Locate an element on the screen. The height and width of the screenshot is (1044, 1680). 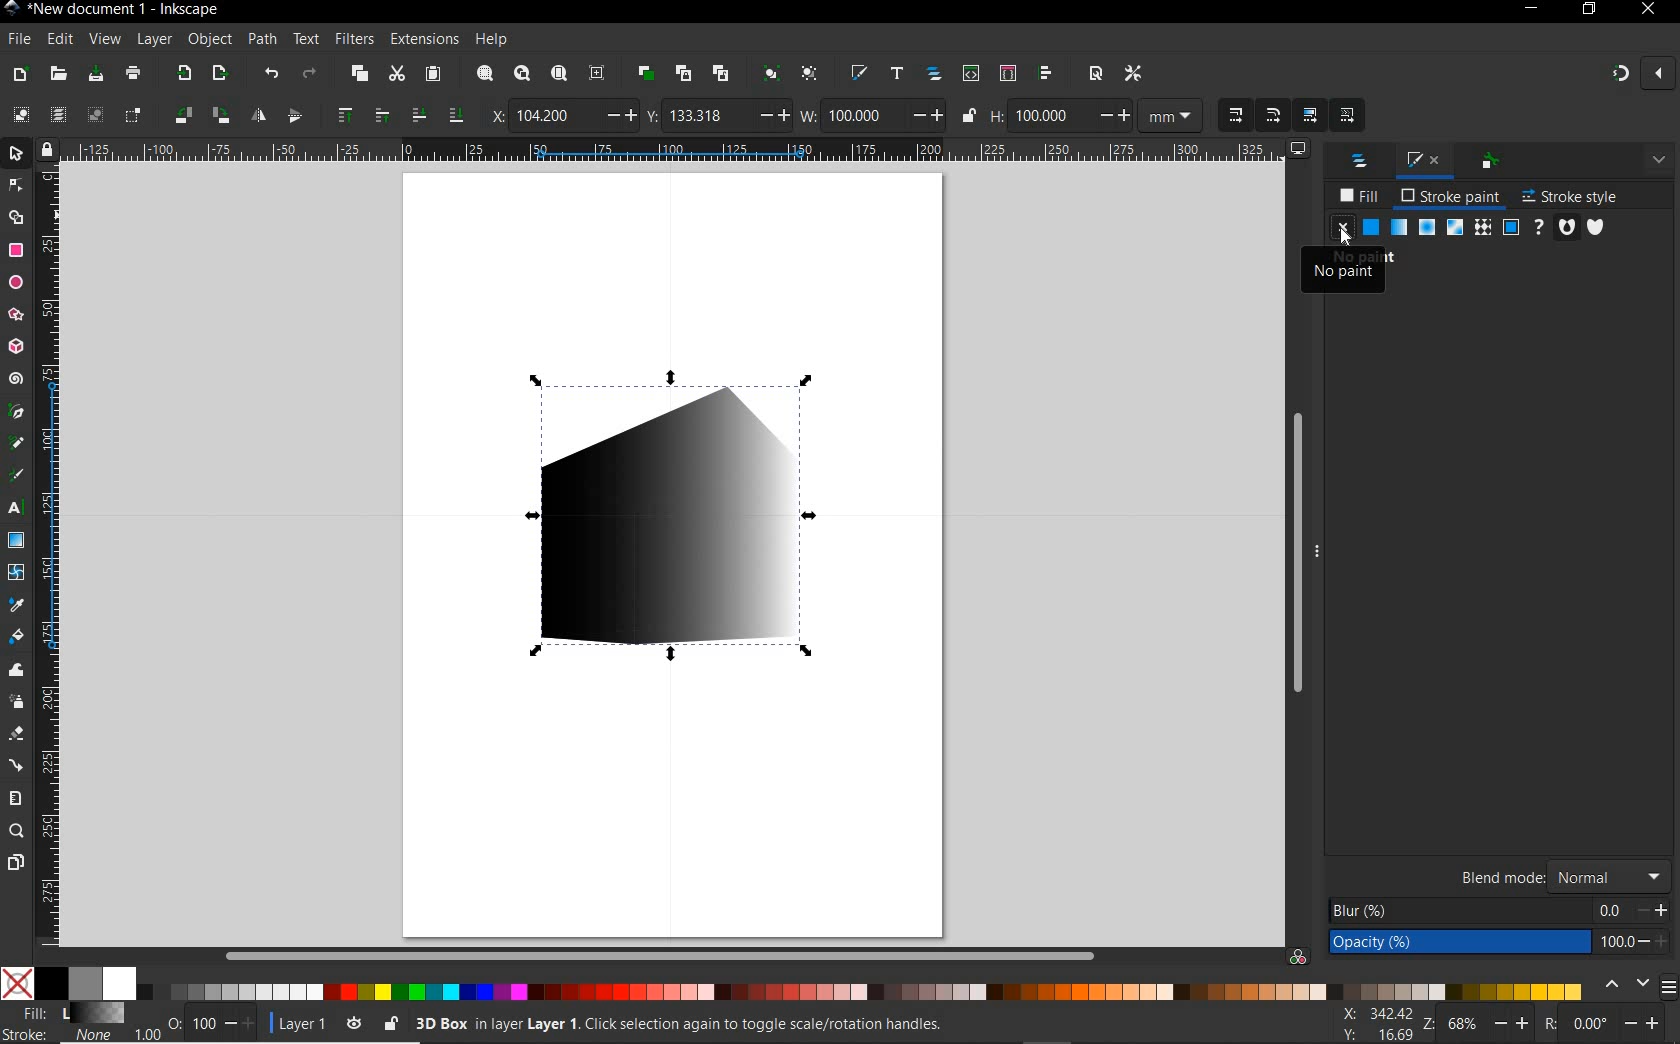
OBJECT WITH STROKE SELECTED is located at coordinates (685, 509).